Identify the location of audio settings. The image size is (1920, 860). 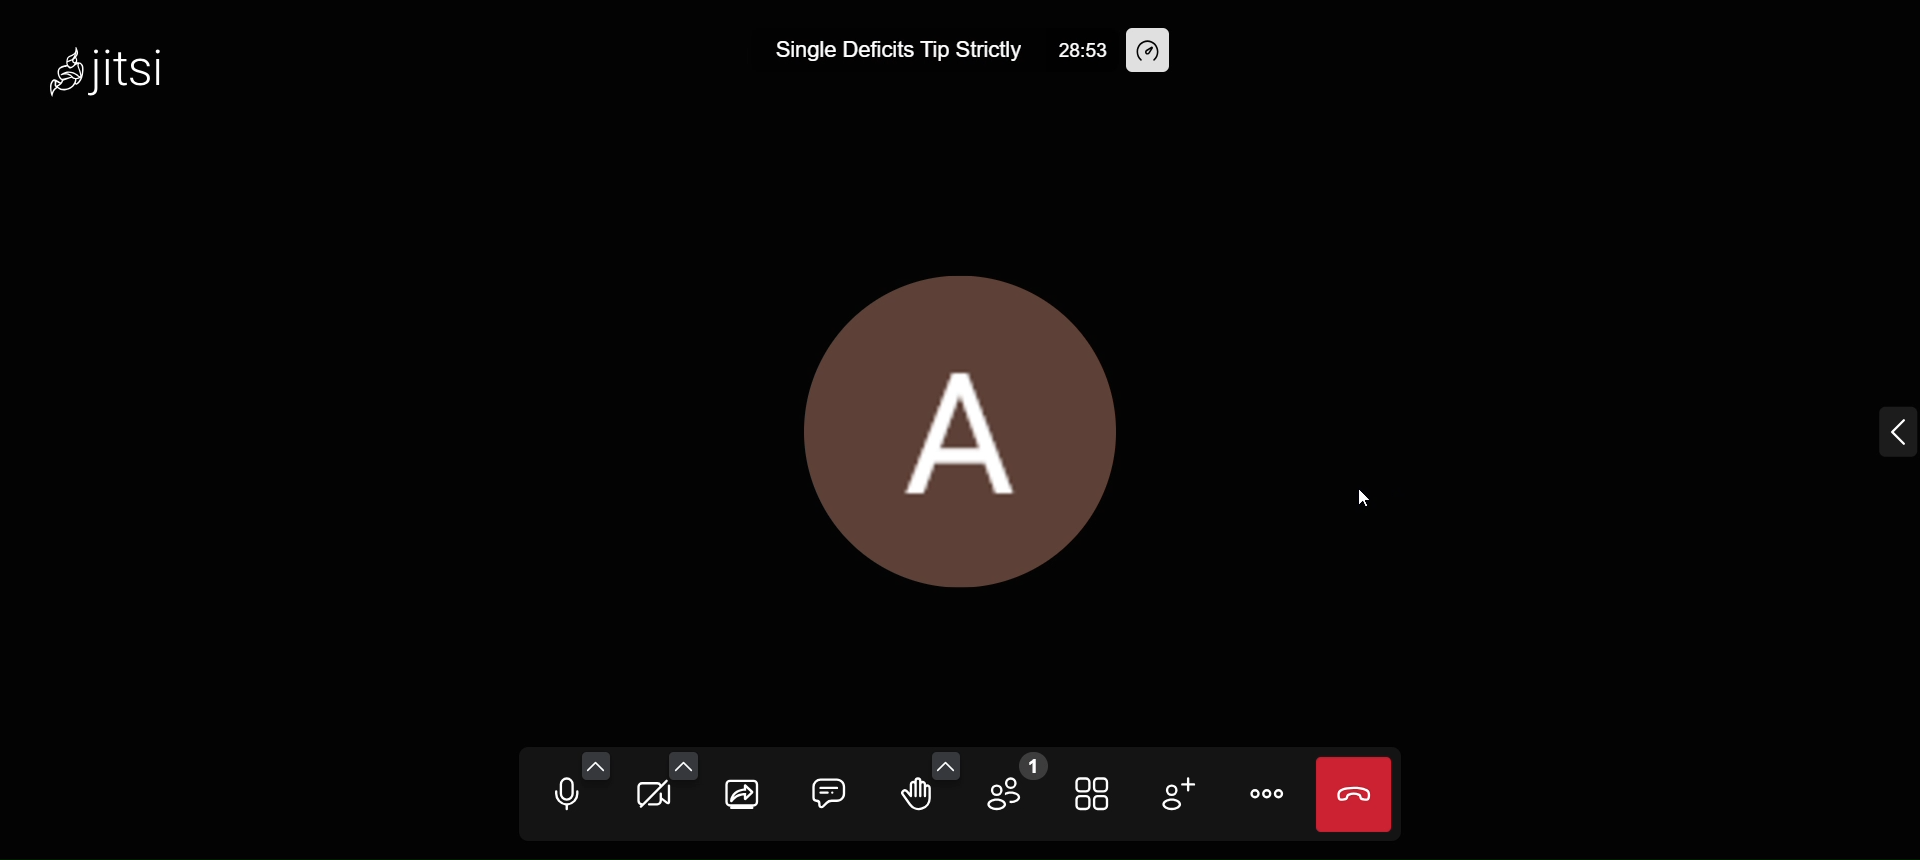
(594, 767).